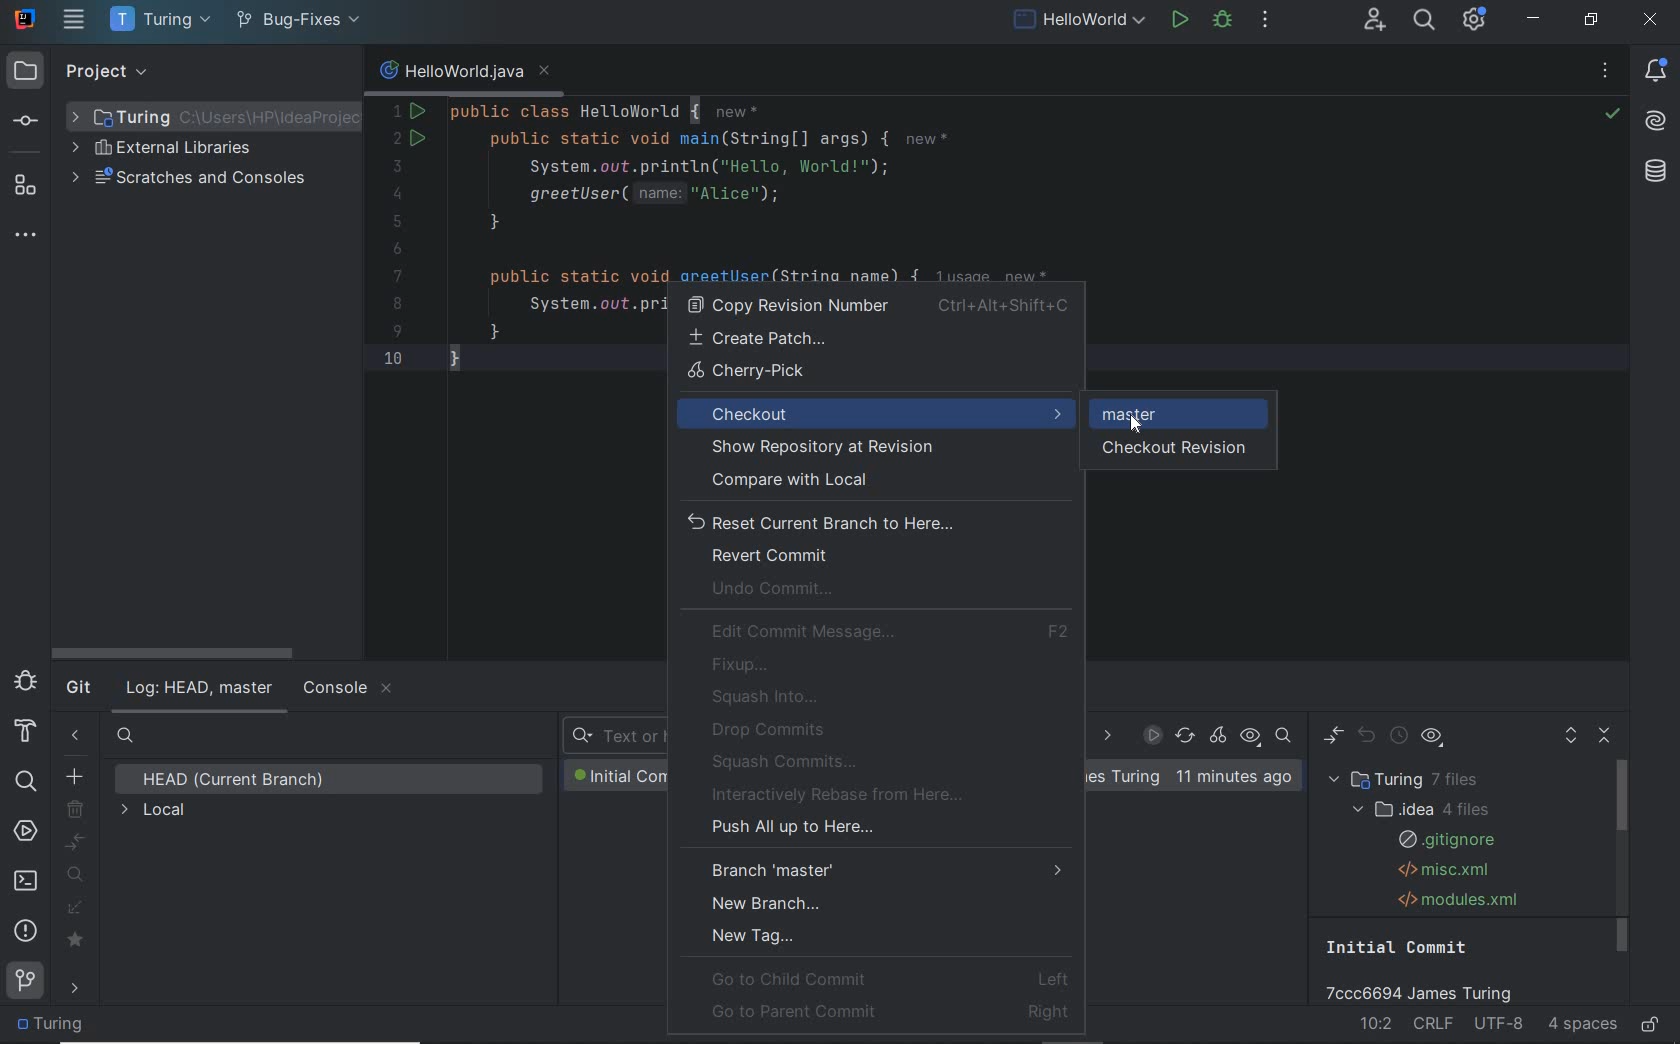 This screenshot has width=1680, height=1044. I want to click on notifications, so click(1657, 72).